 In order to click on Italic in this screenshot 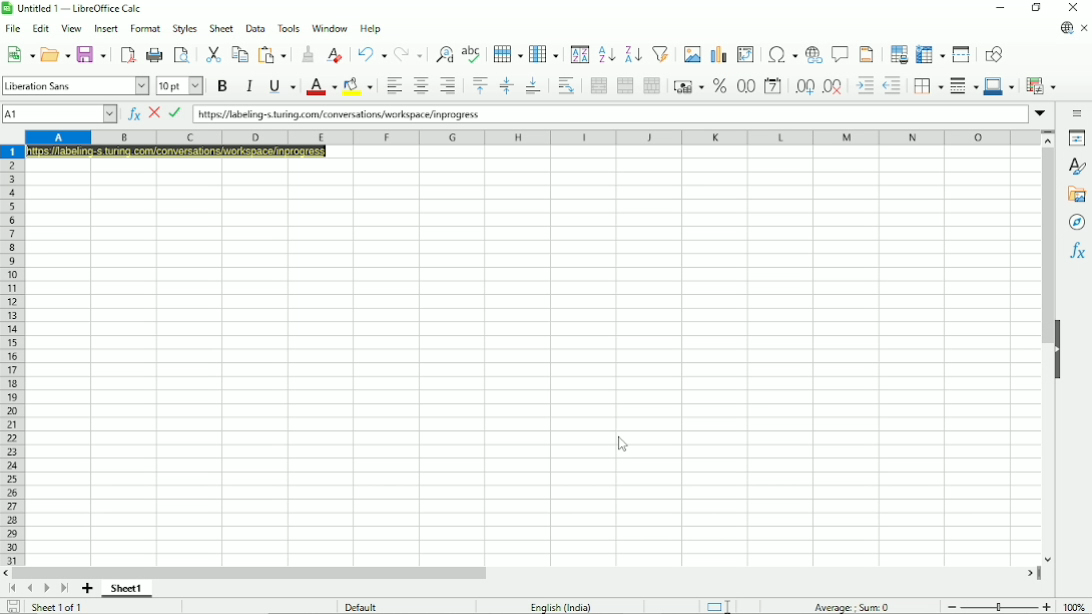, I will do `click(249, 85)`.